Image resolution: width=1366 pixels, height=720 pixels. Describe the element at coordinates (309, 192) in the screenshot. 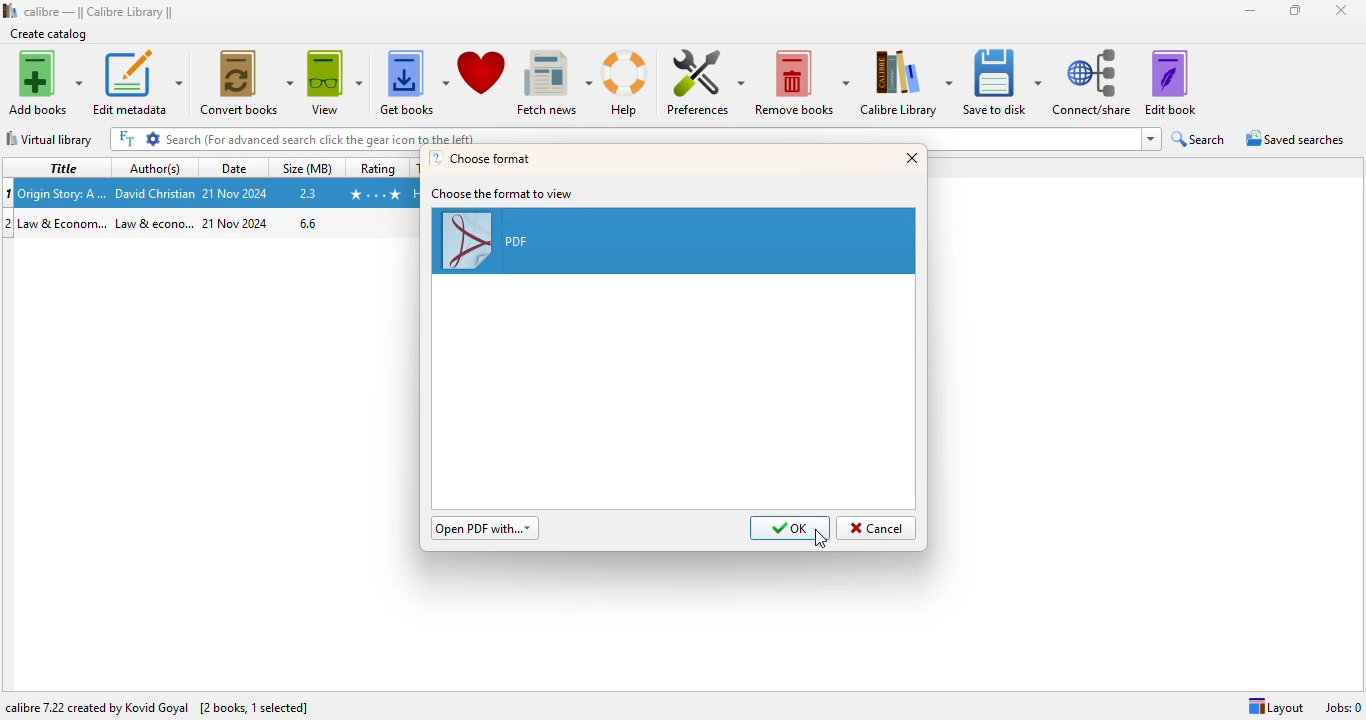

I see `size in mbs` at that location.